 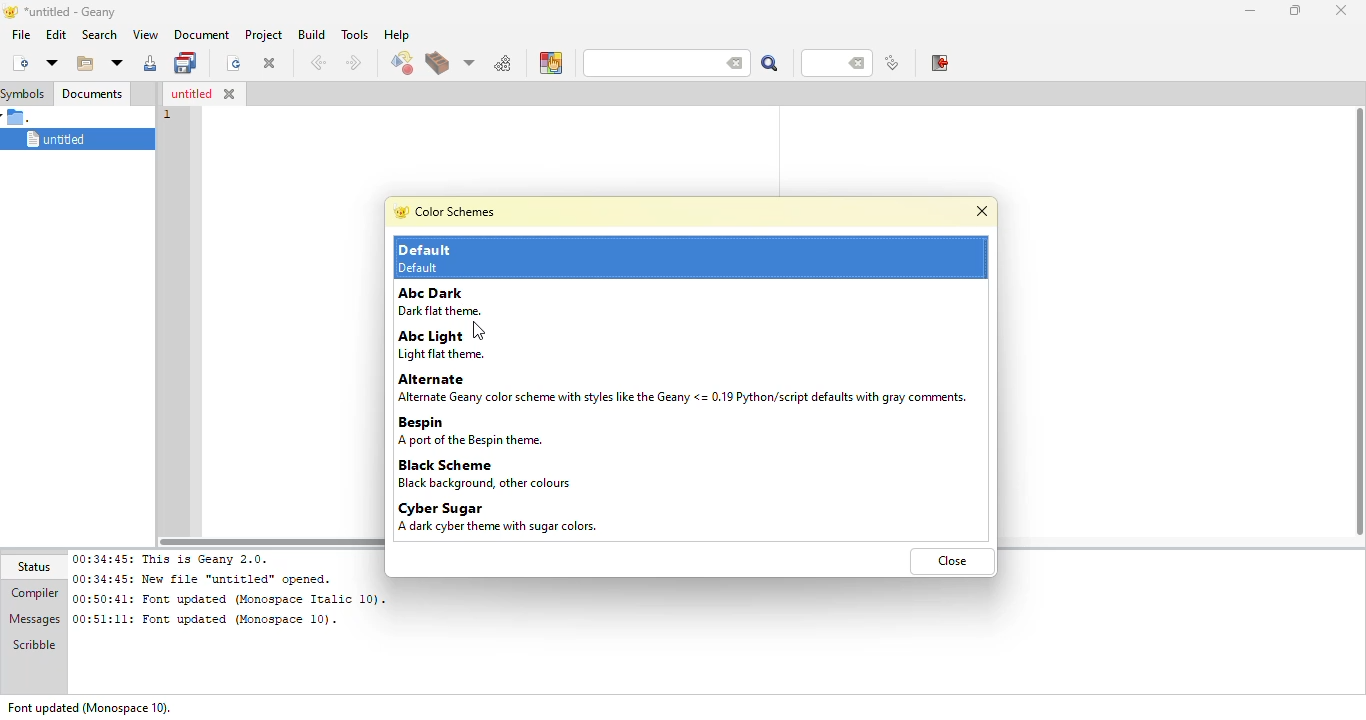 I want to click on close, so click(x=1342, y=10).